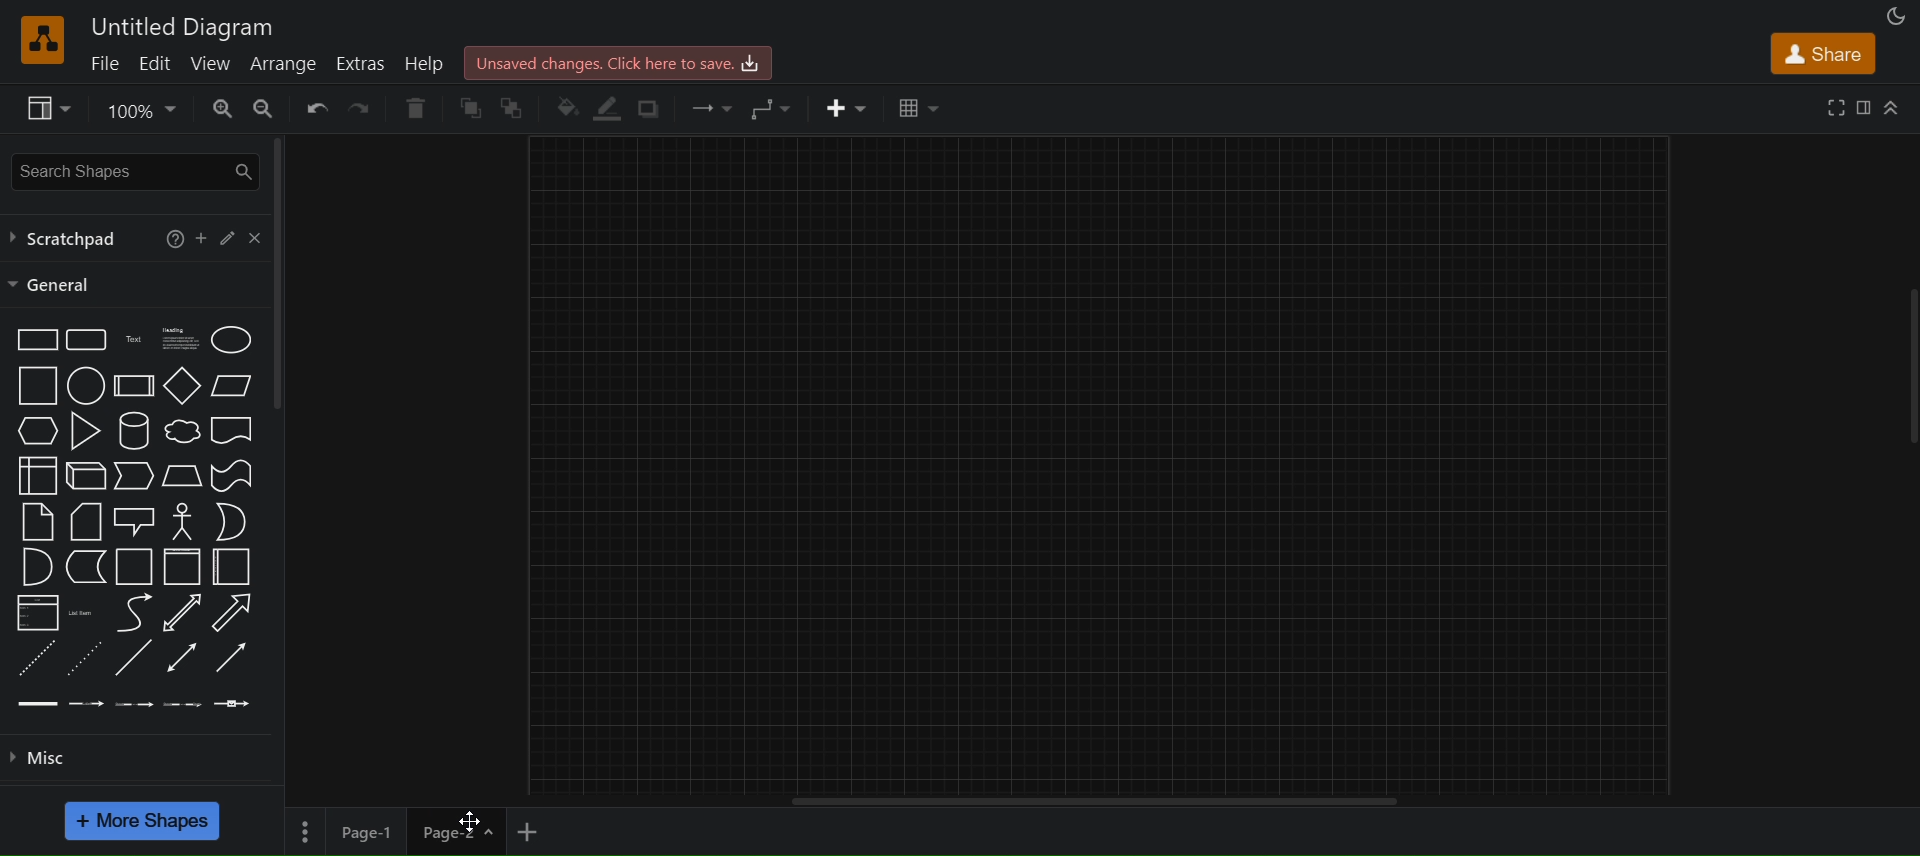 Image resolution: width=1920 pixels, height=856 pixels. What do you see at coordinates (104, 64) in the screenshot?
I see `file` at bounding box center [104, 64].